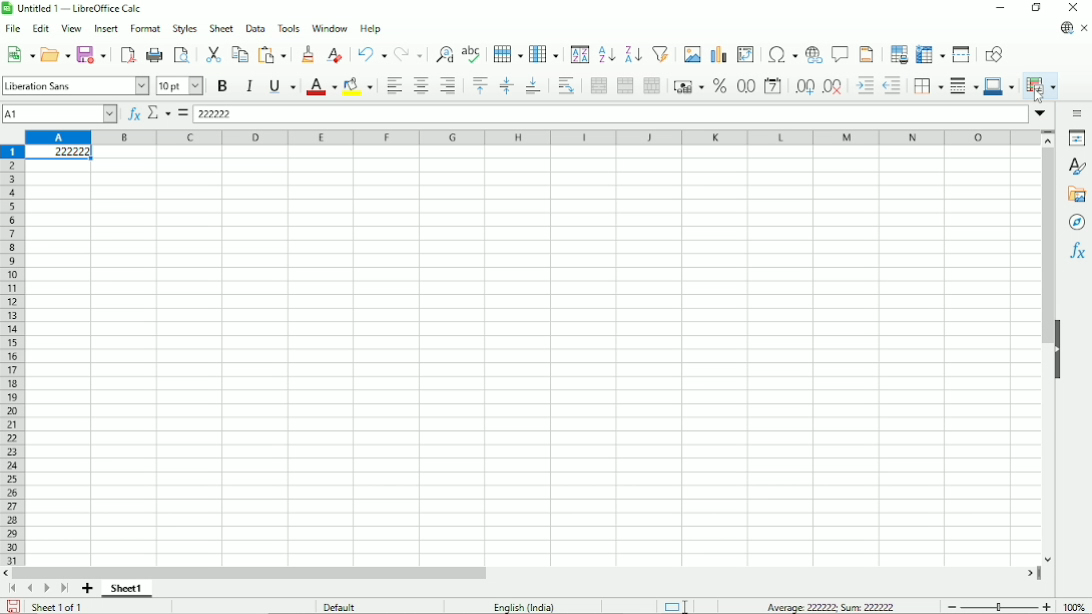  I want to click on Redo, so click(410, 53).